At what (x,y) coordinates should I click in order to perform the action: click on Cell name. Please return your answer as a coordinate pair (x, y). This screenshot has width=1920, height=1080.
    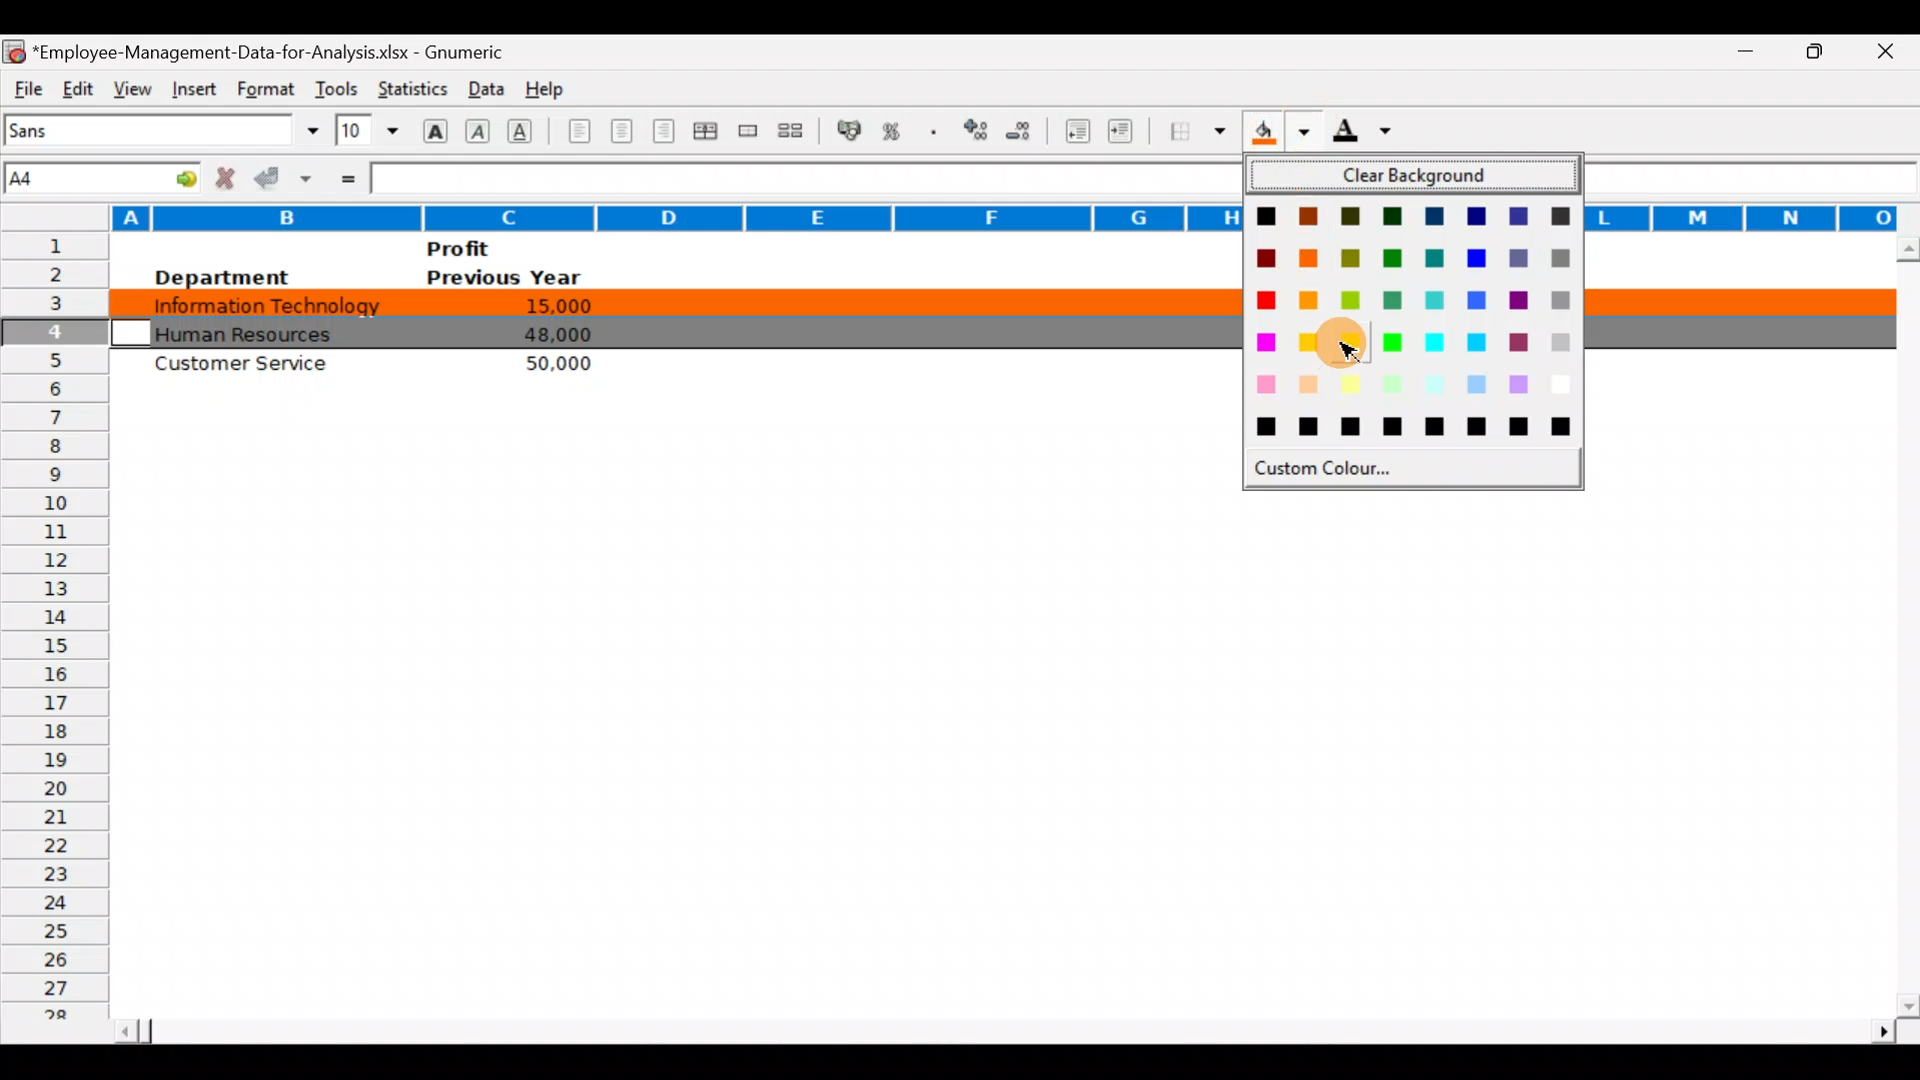
    Looking at the image, I should click on (104, 173).